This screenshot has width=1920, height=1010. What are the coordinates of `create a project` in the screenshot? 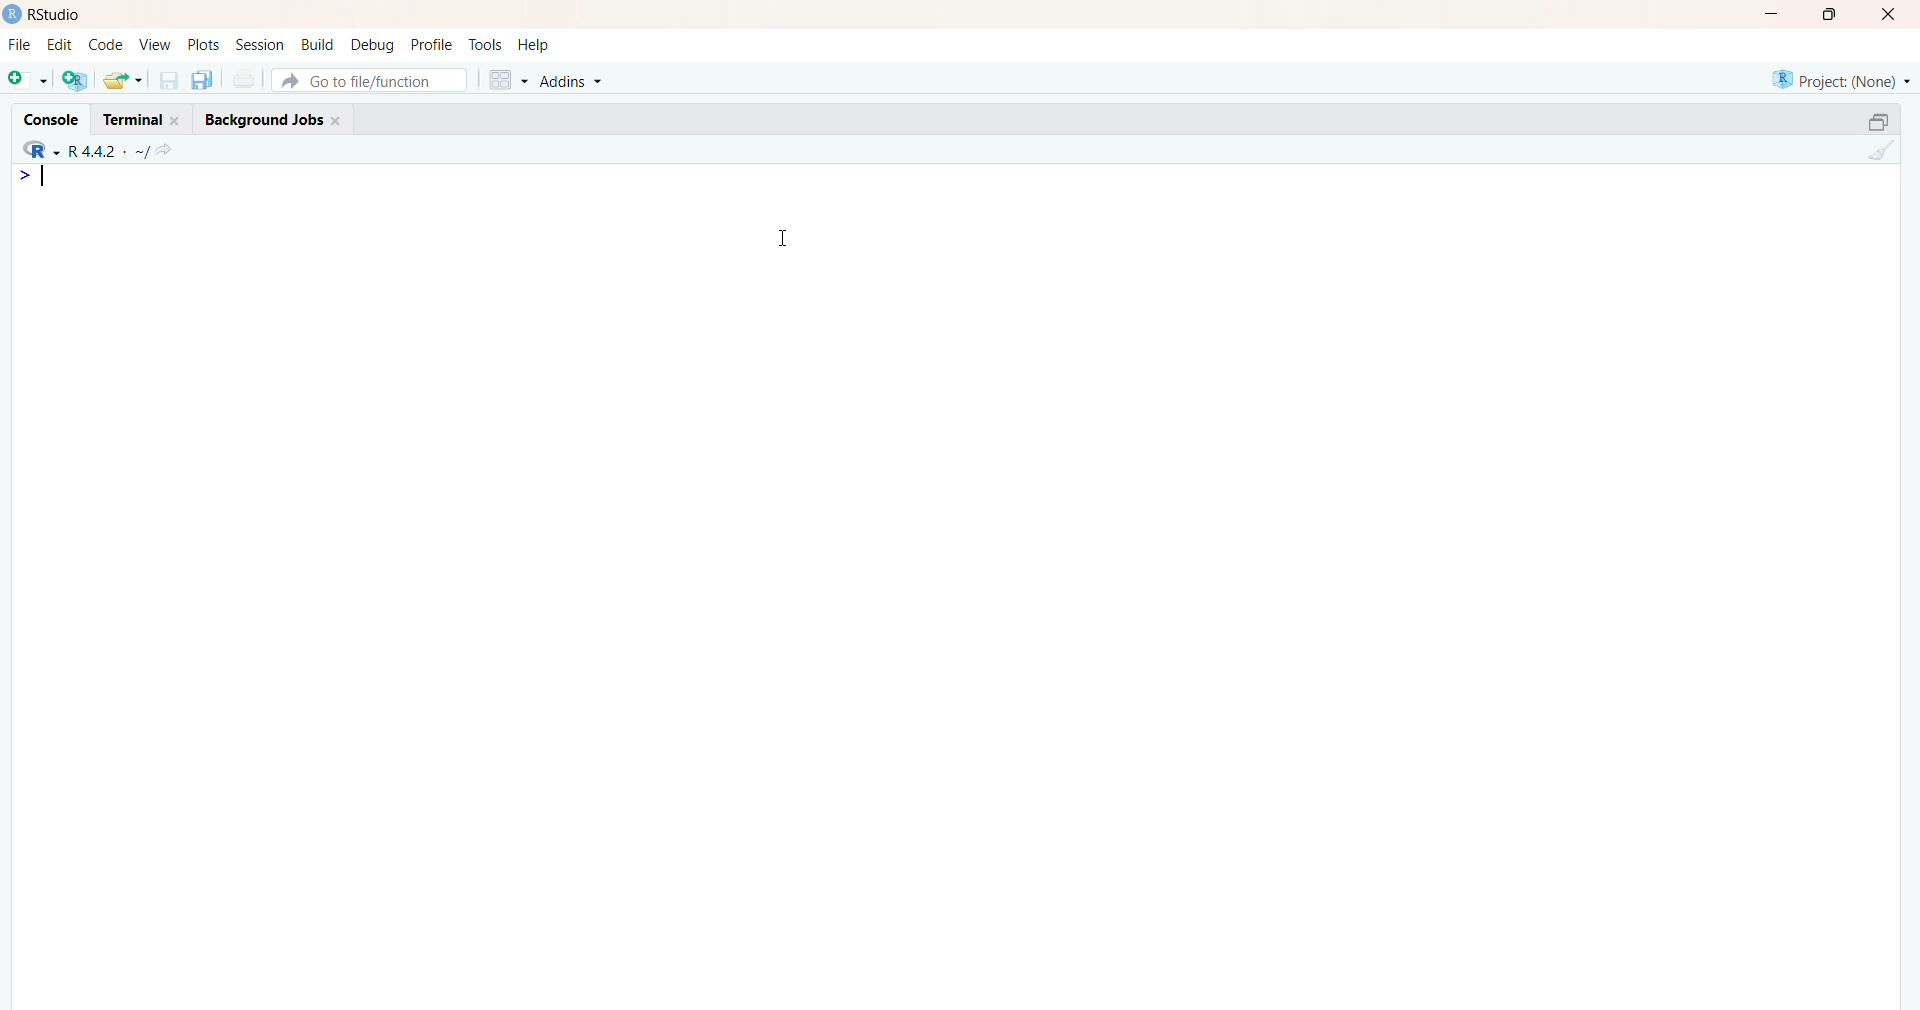 It's located at (74, 80).